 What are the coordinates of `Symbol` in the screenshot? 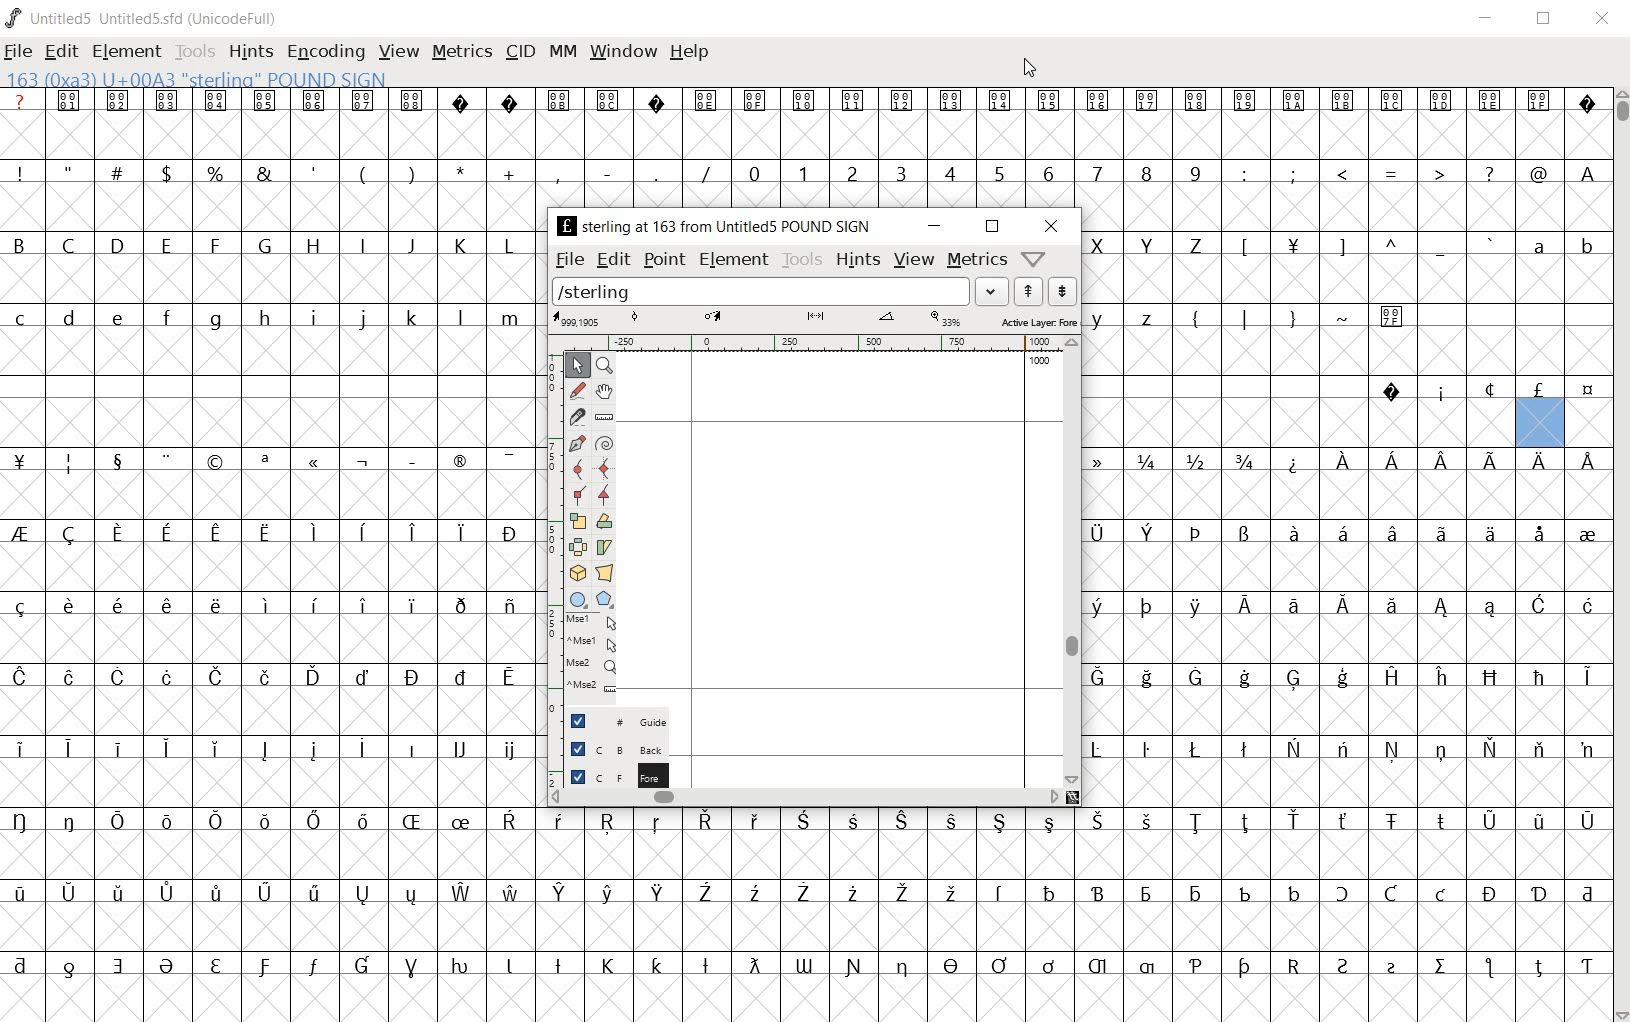 It's located at (1493, 103).